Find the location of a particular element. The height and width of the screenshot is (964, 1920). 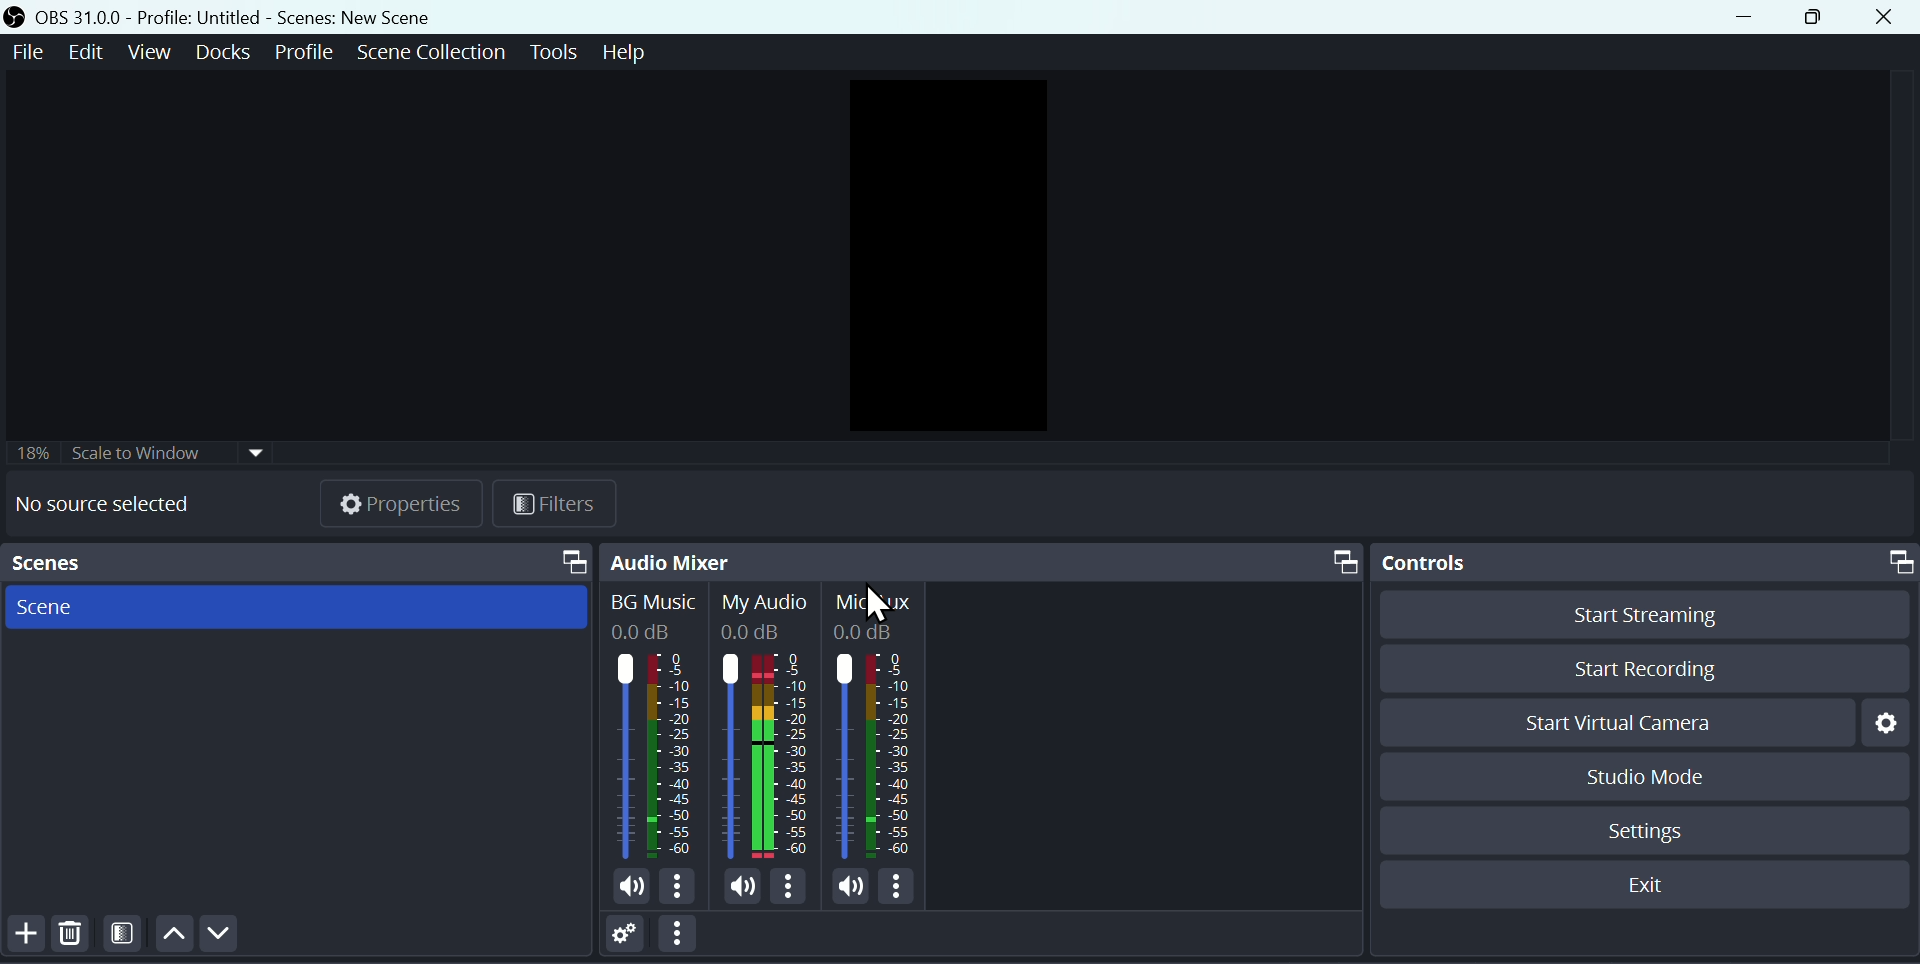

cursor is located at coordinates (882, 606).